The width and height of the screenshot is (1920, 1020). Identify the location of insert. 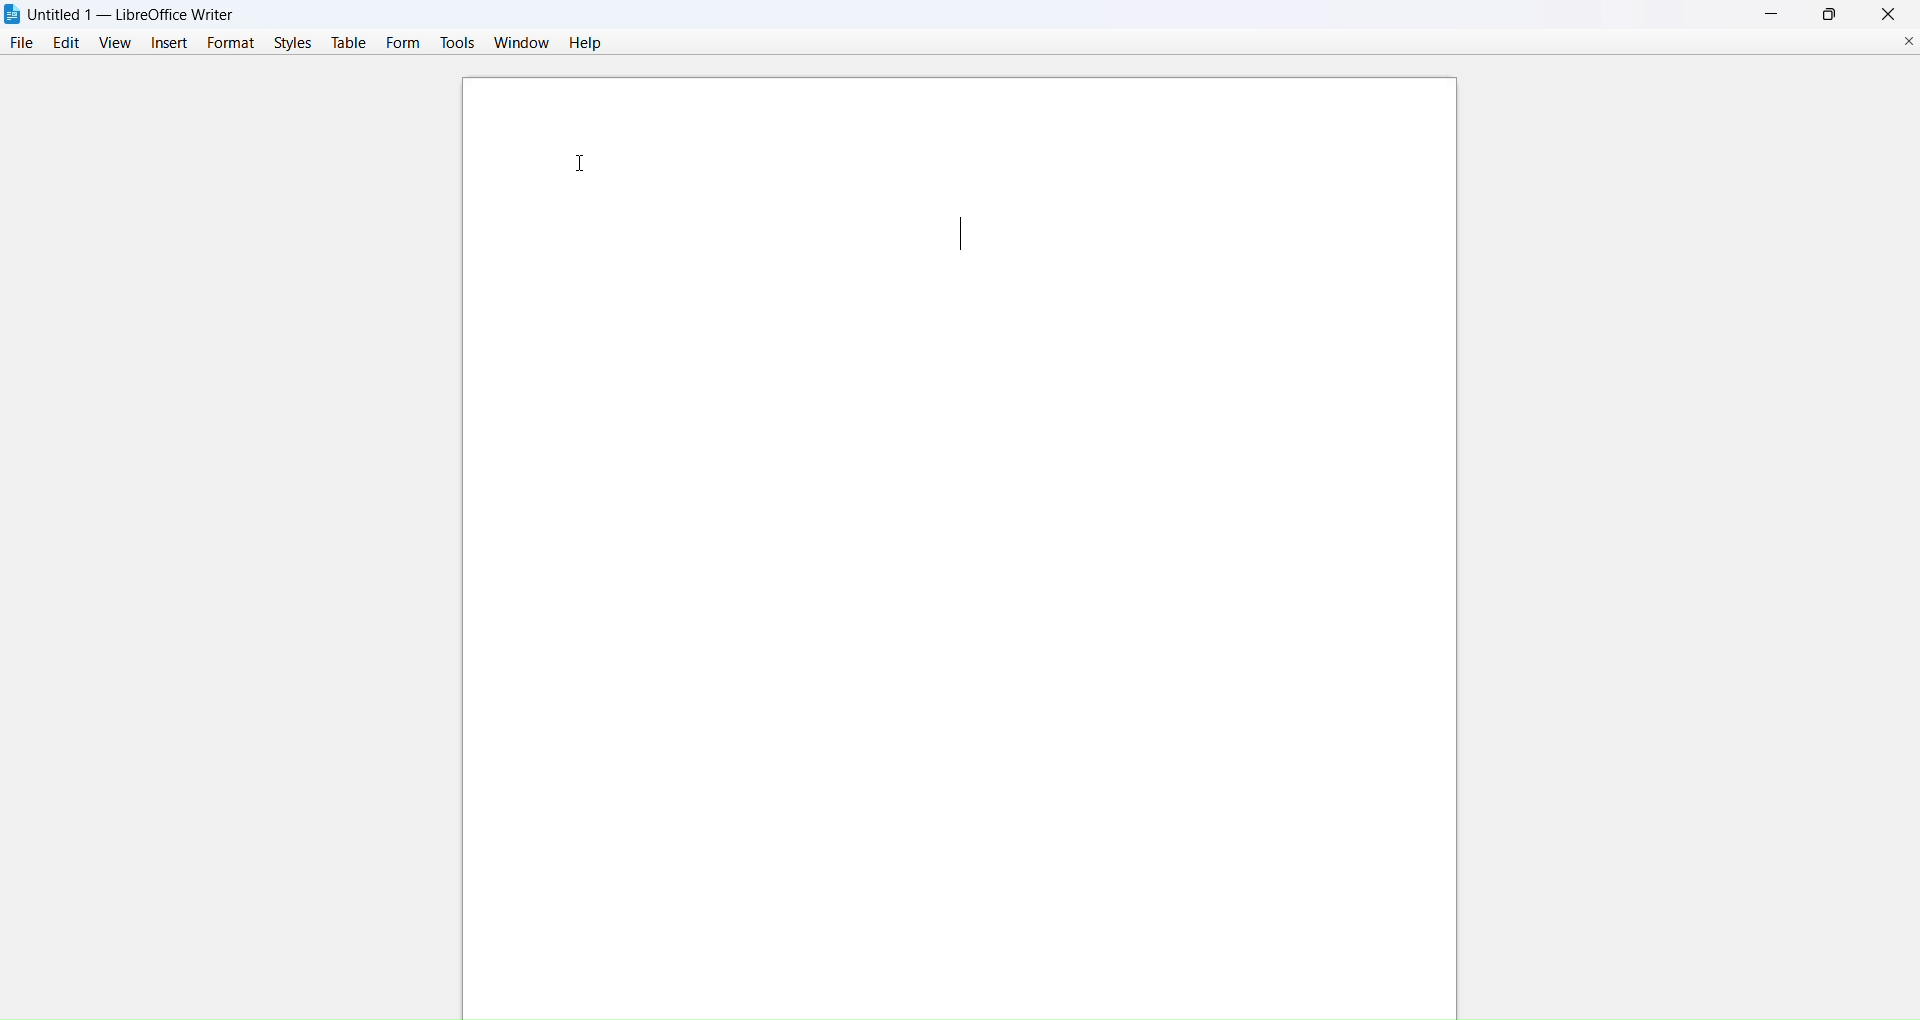
(170, 41).